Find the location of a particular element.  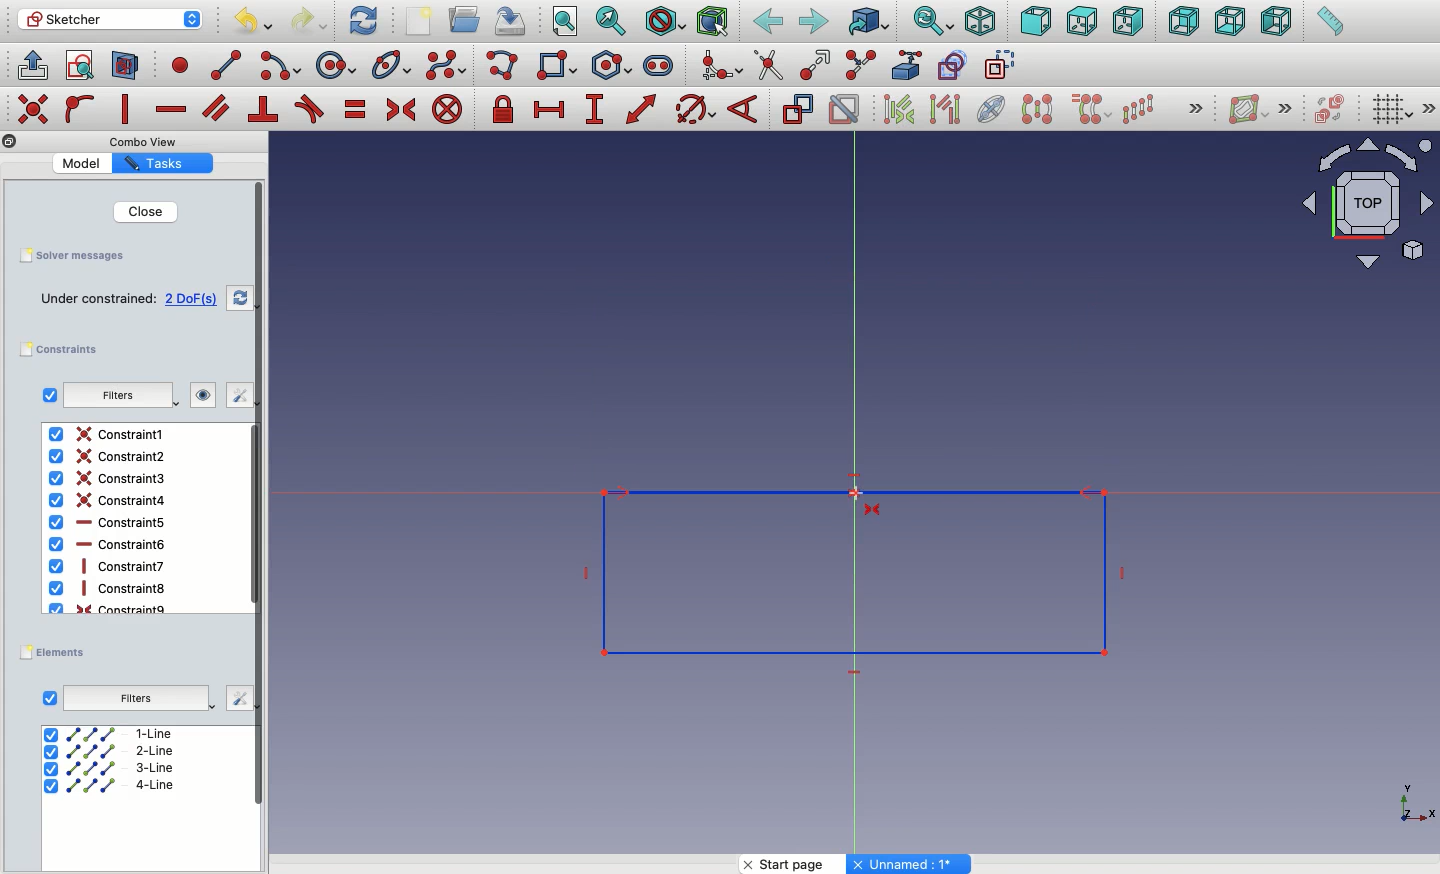

Constraint8 is located at coordinates (109, 588).